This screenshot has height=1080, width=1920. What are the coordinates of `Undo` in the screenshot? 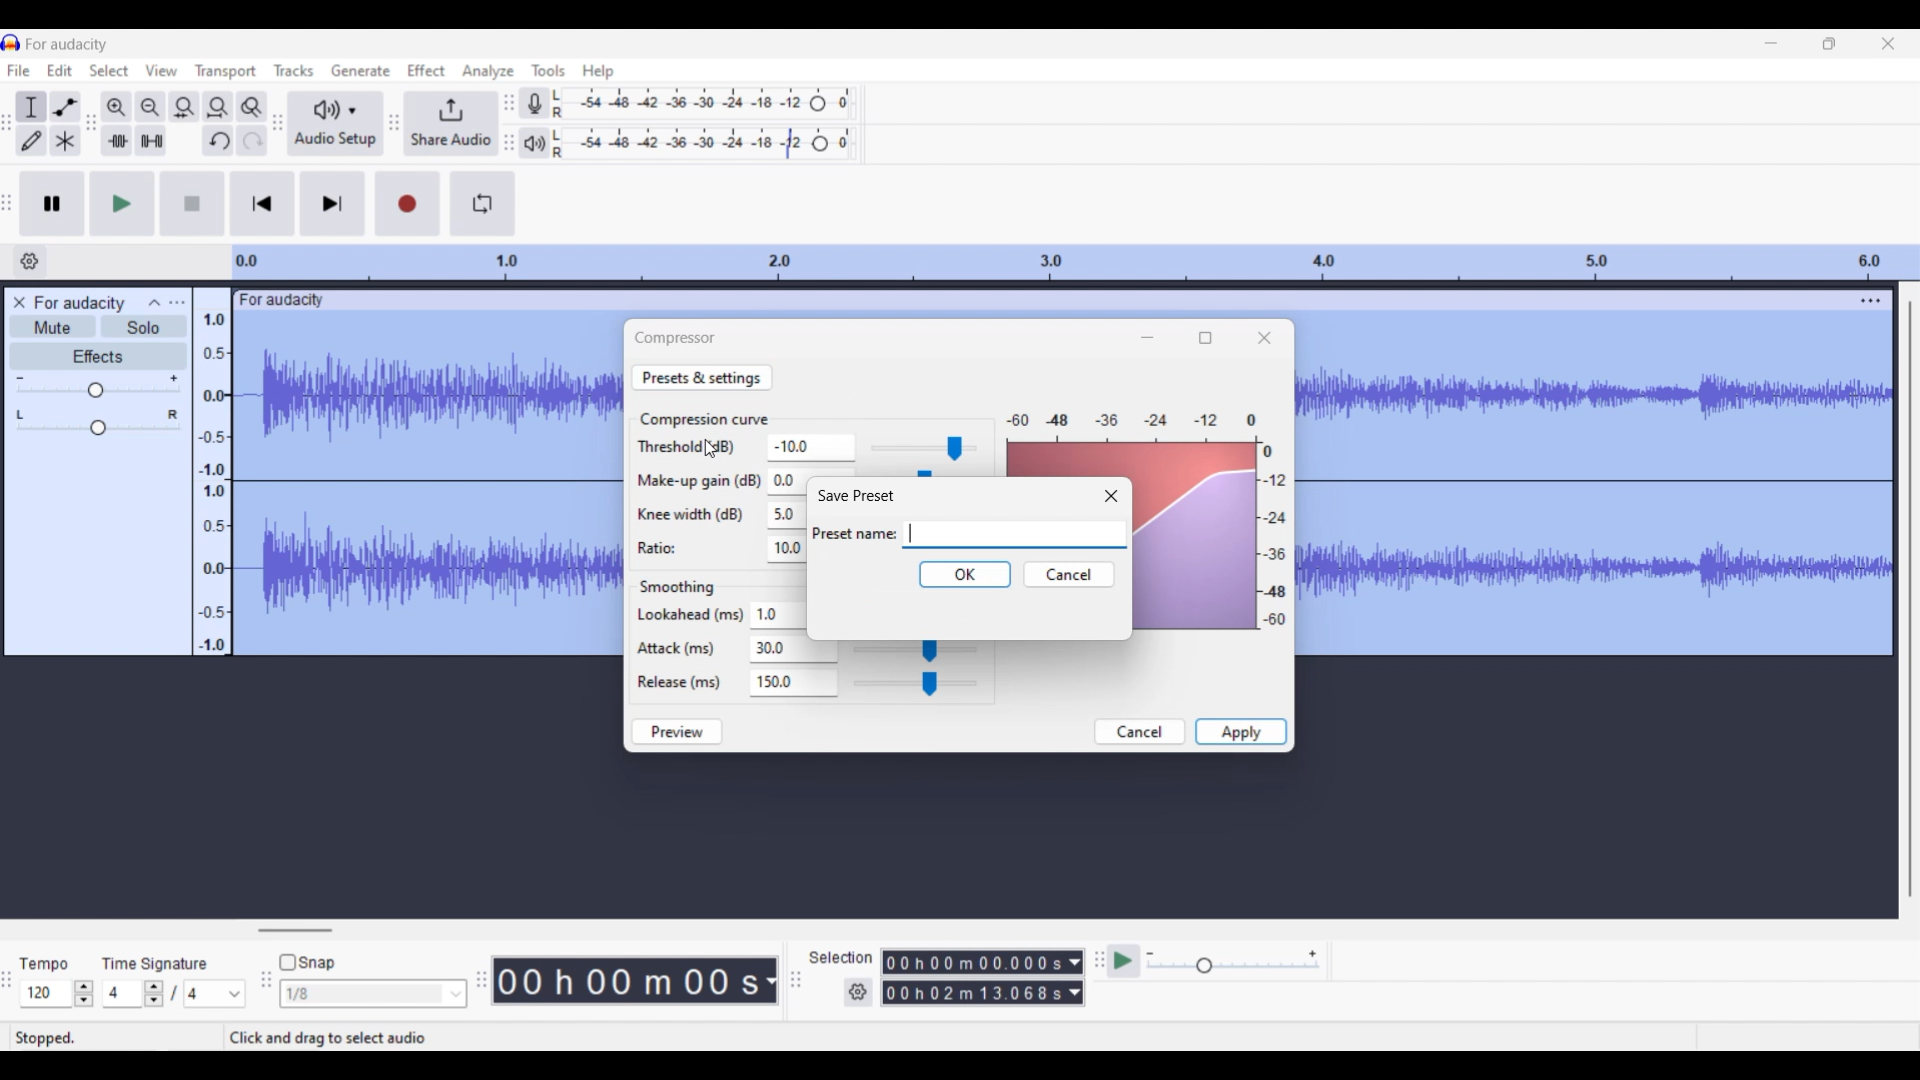 It's located at (218, 140).